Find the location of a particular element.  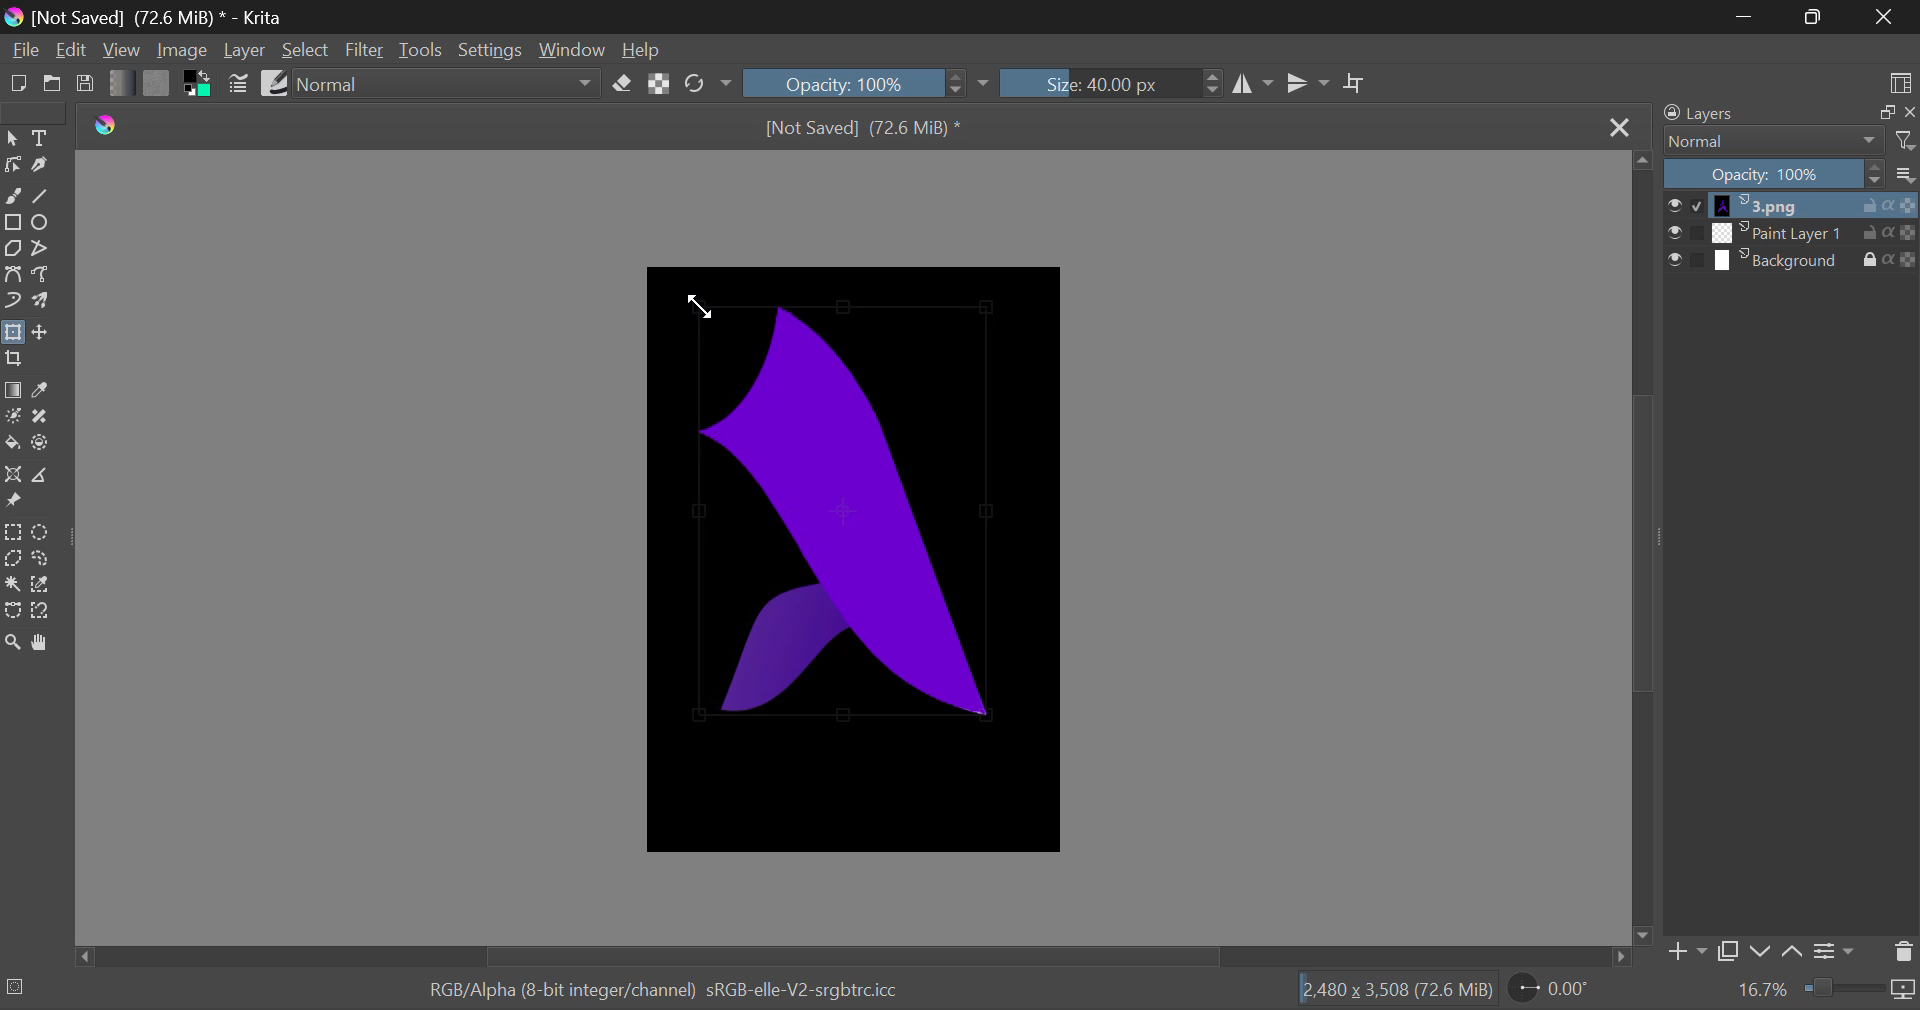

Delete Layer is located at coordinates (1898, 952).